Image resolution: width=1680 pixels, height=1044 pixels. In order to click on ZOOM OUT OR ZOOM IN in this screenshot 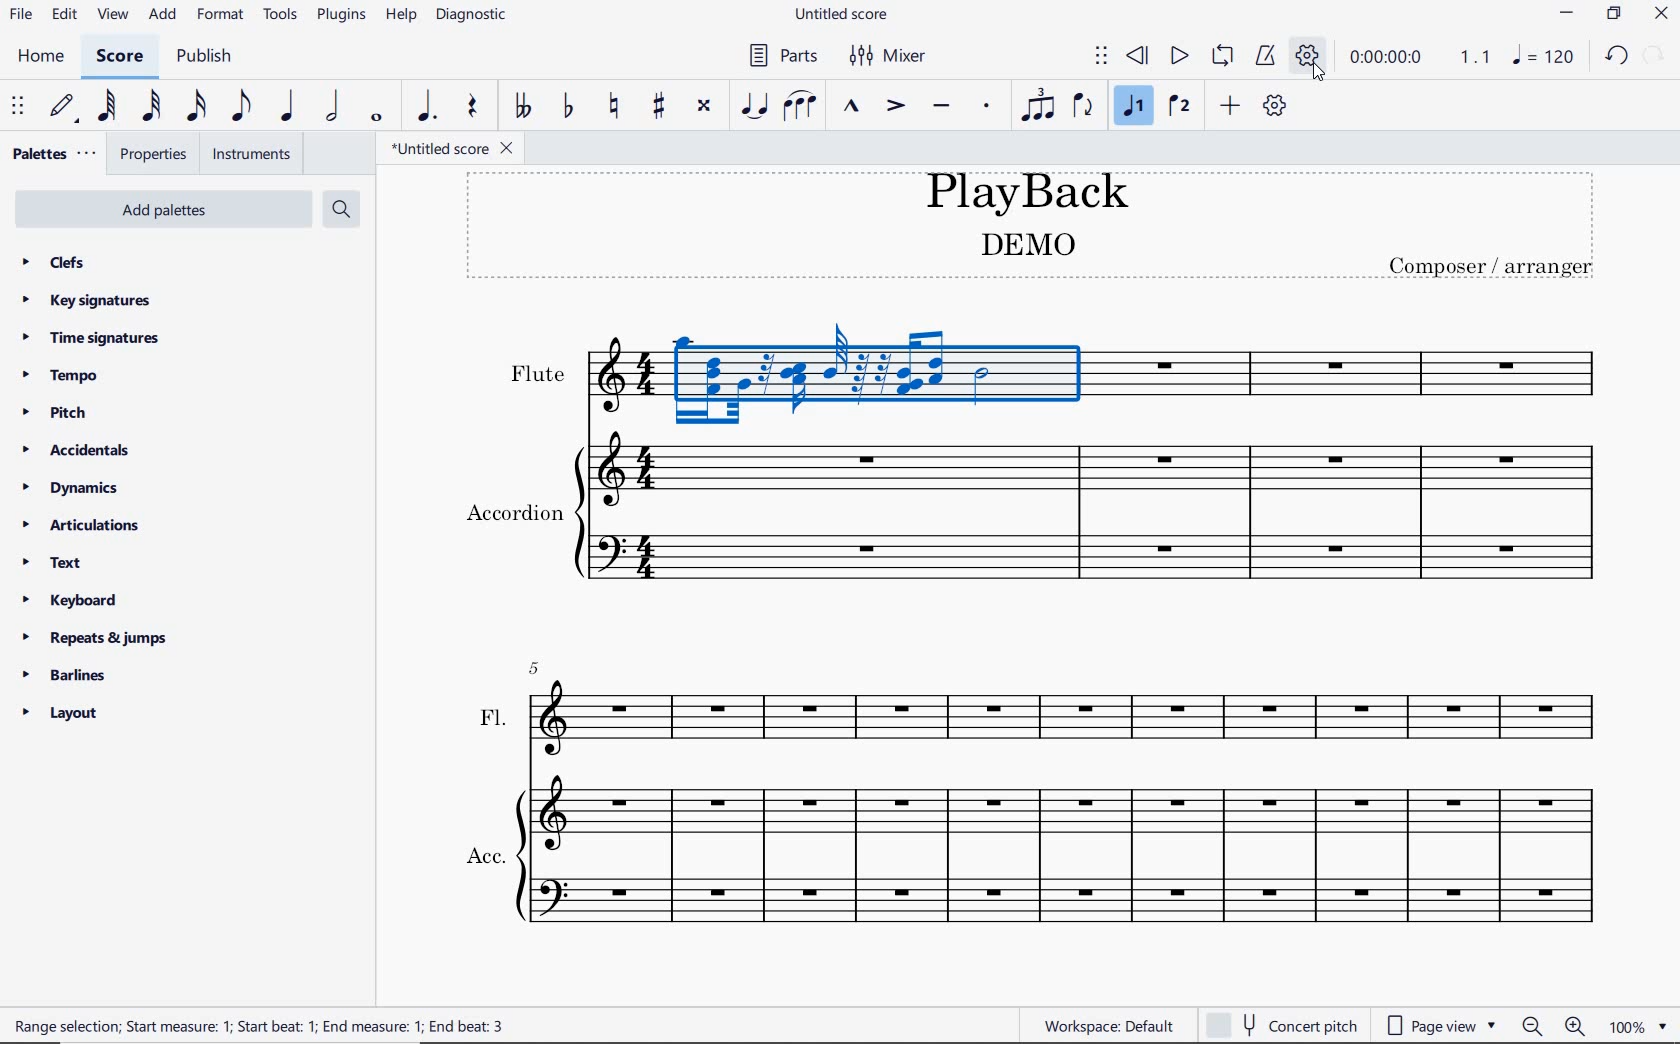, I will do `click(1553, 1025)`.